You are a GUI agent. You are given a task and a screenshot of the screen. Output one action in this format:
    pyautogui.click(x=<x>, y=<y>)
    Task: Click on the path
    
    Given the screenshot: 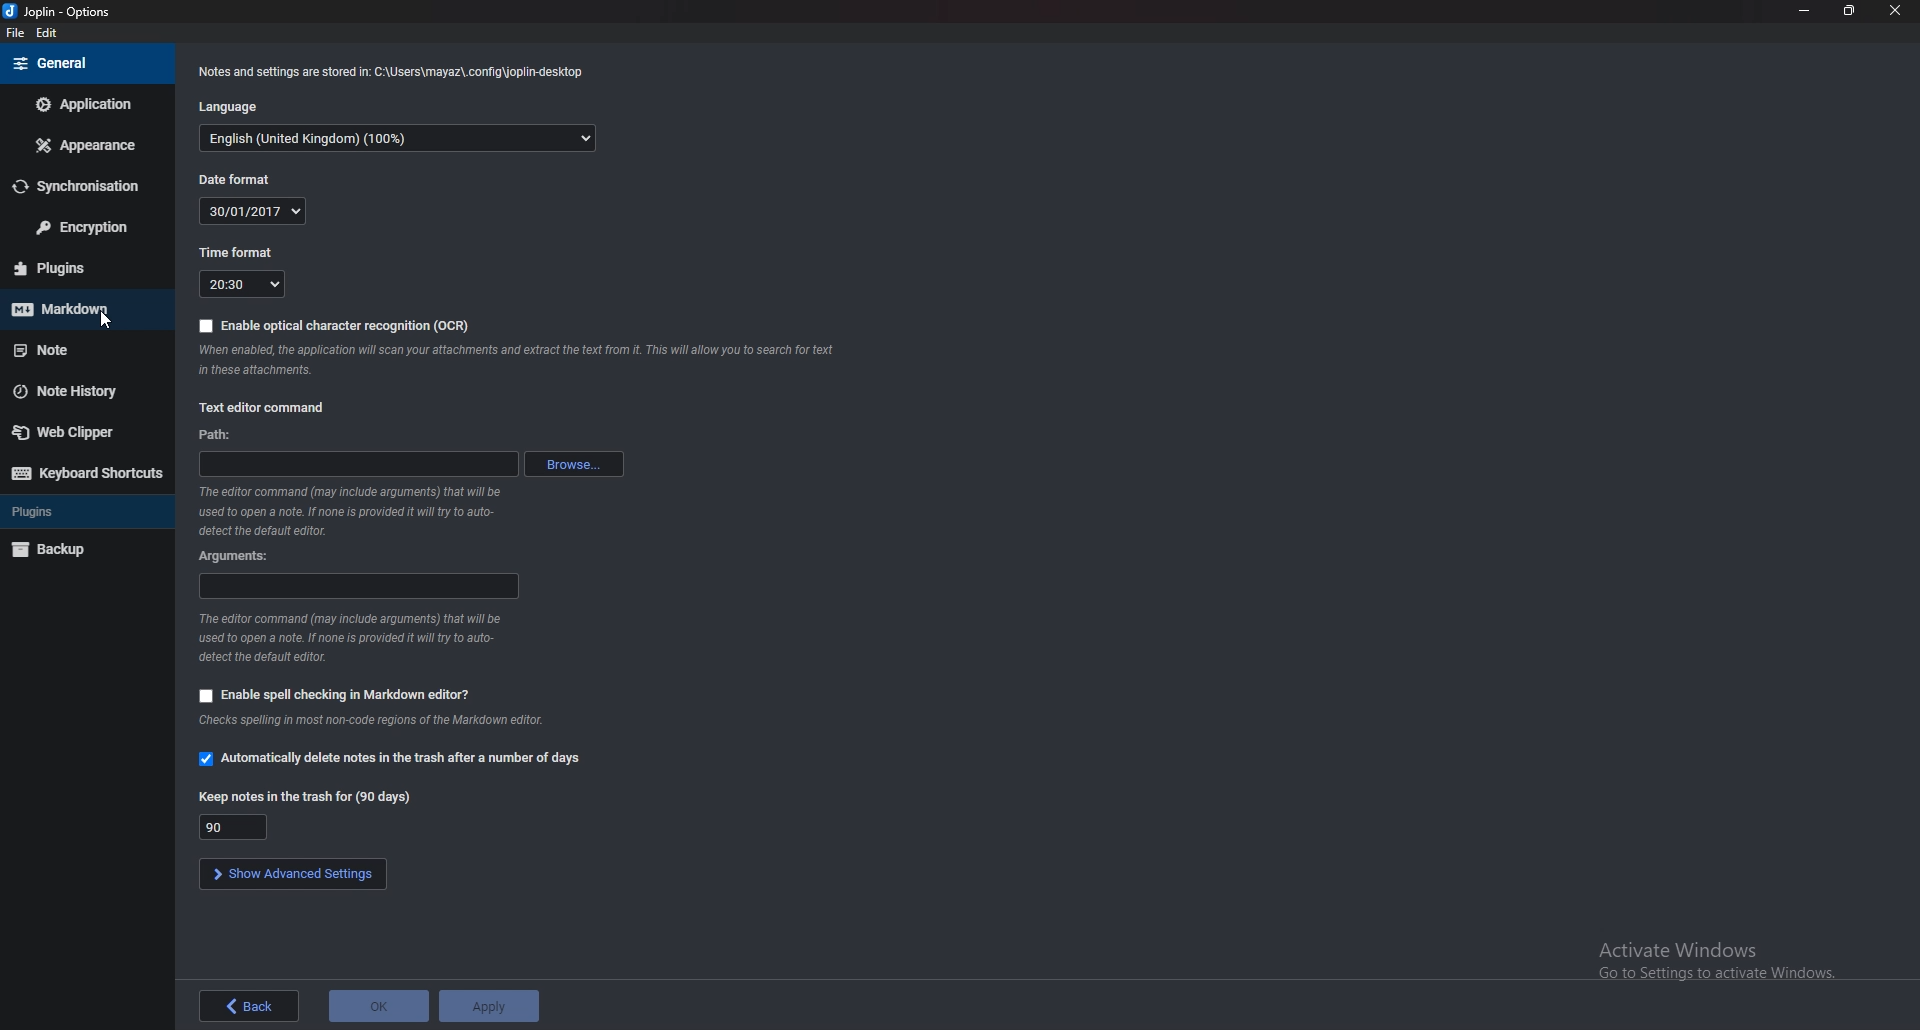 What is the action you would take?
    pyautogui.click(x=218, y=435)
    